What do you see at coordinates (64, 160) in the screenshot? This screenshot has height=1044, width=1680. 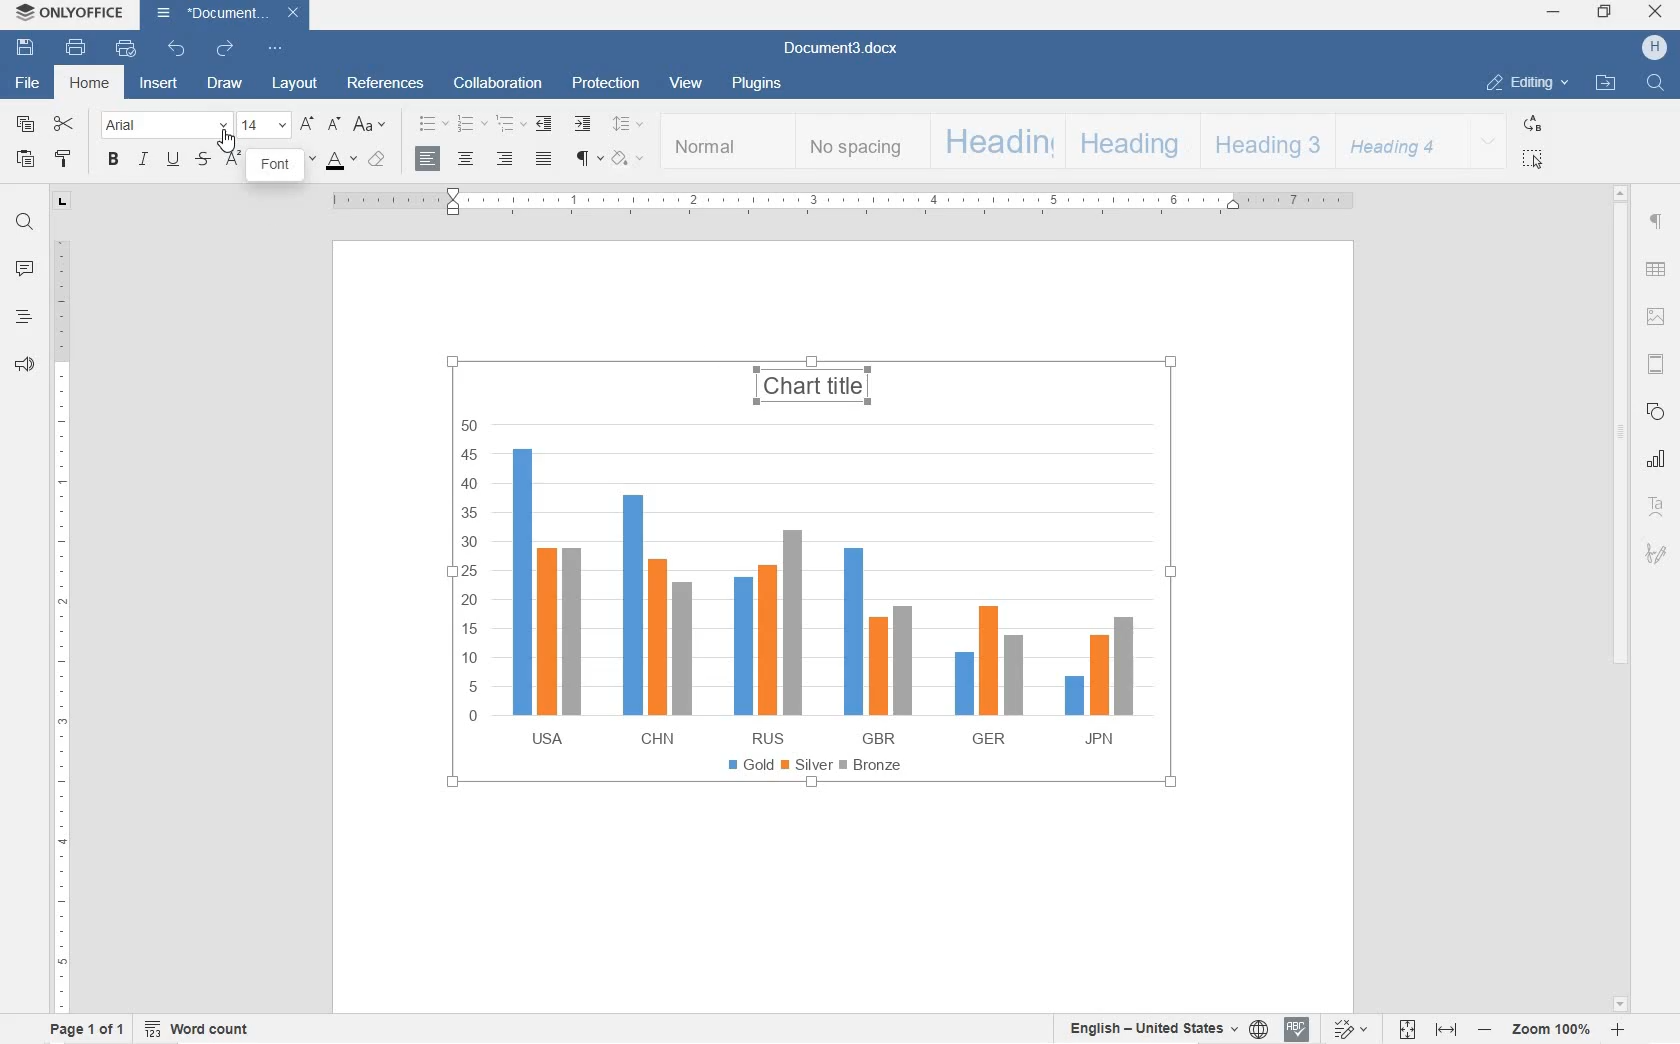 I see `COPY STYLE` at bounding box center [64, 160].